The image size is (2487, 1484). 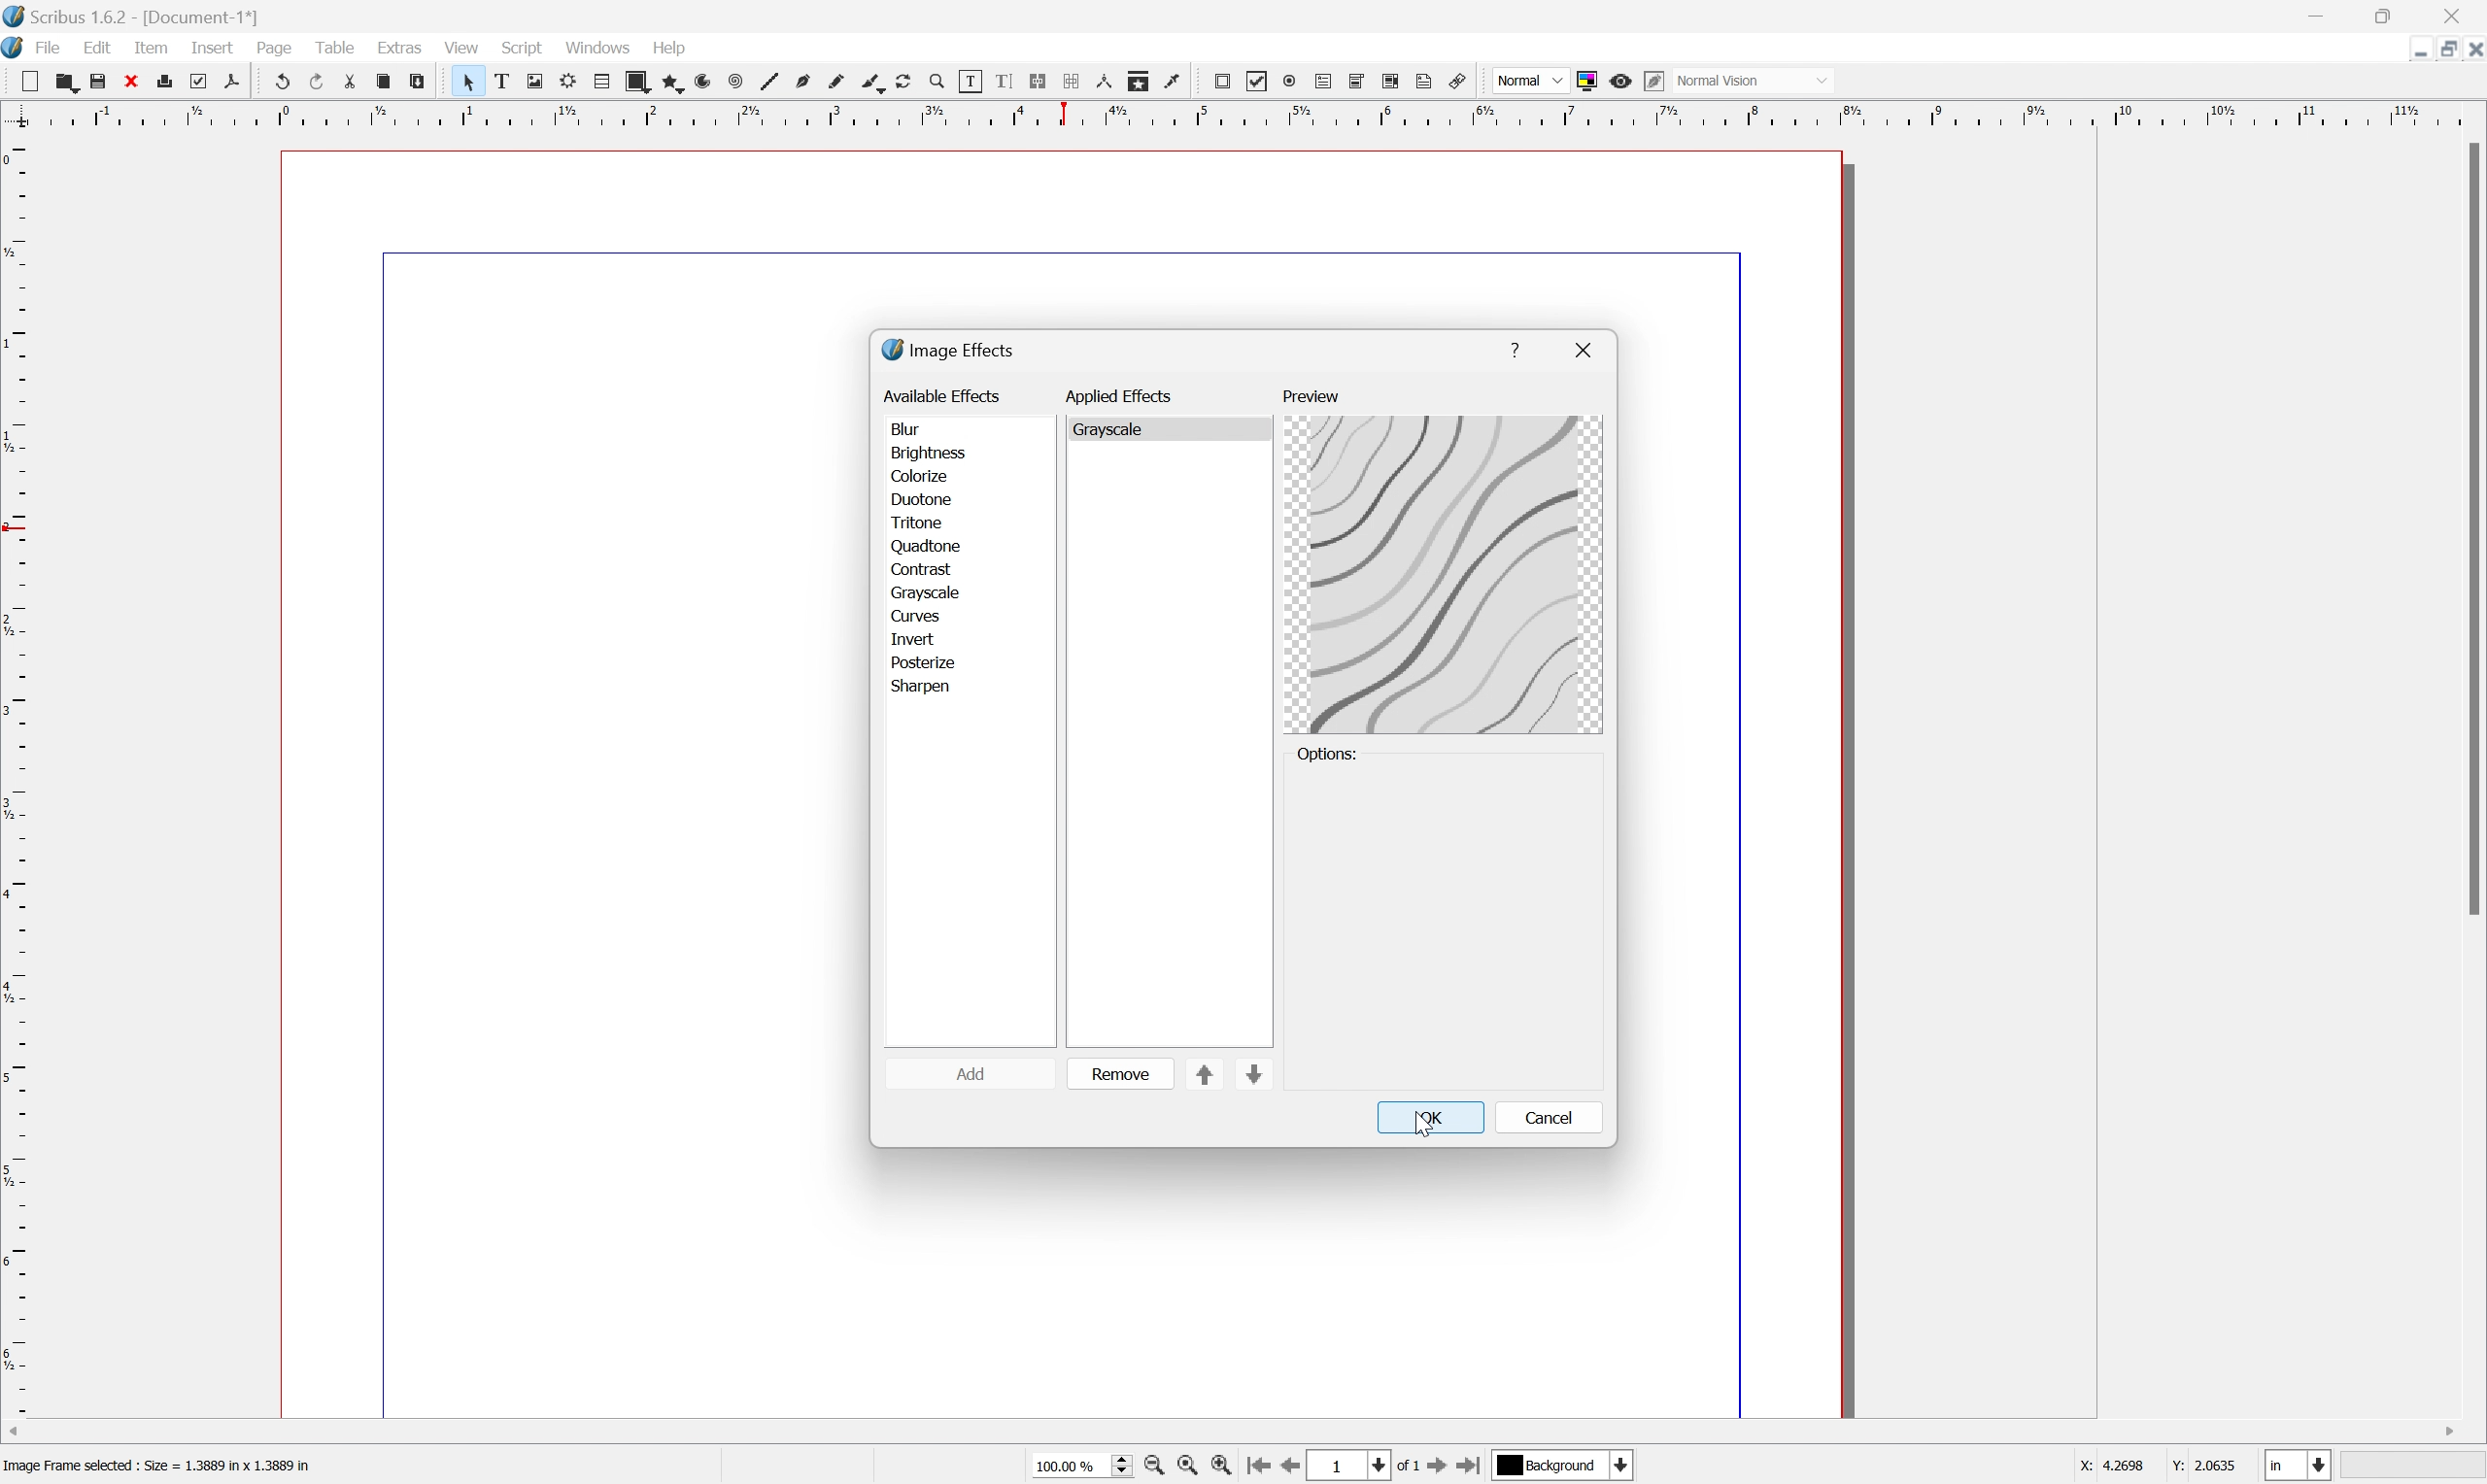 What do you see at coordinates (776, 83) in the screenshot?
I see `Line` at bounding box center [776, 83].